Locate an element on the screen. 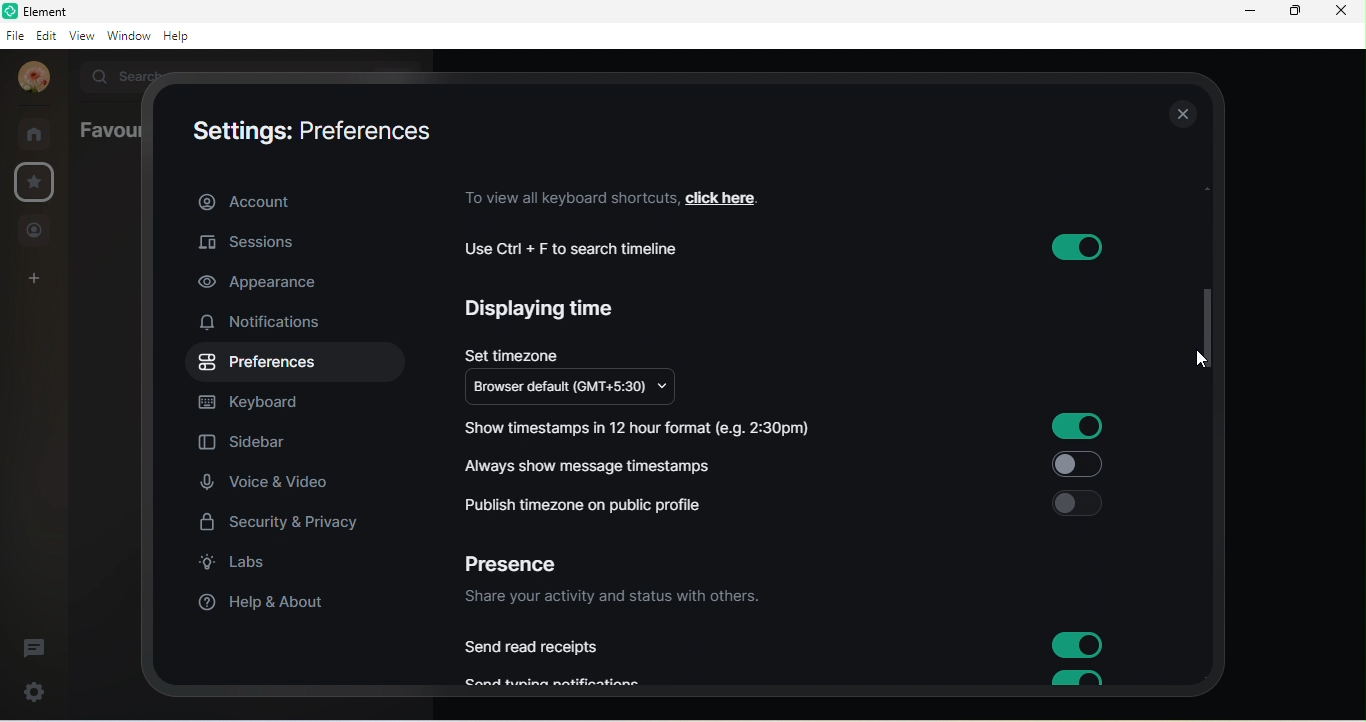  edit is located at coordinates (44, 35).